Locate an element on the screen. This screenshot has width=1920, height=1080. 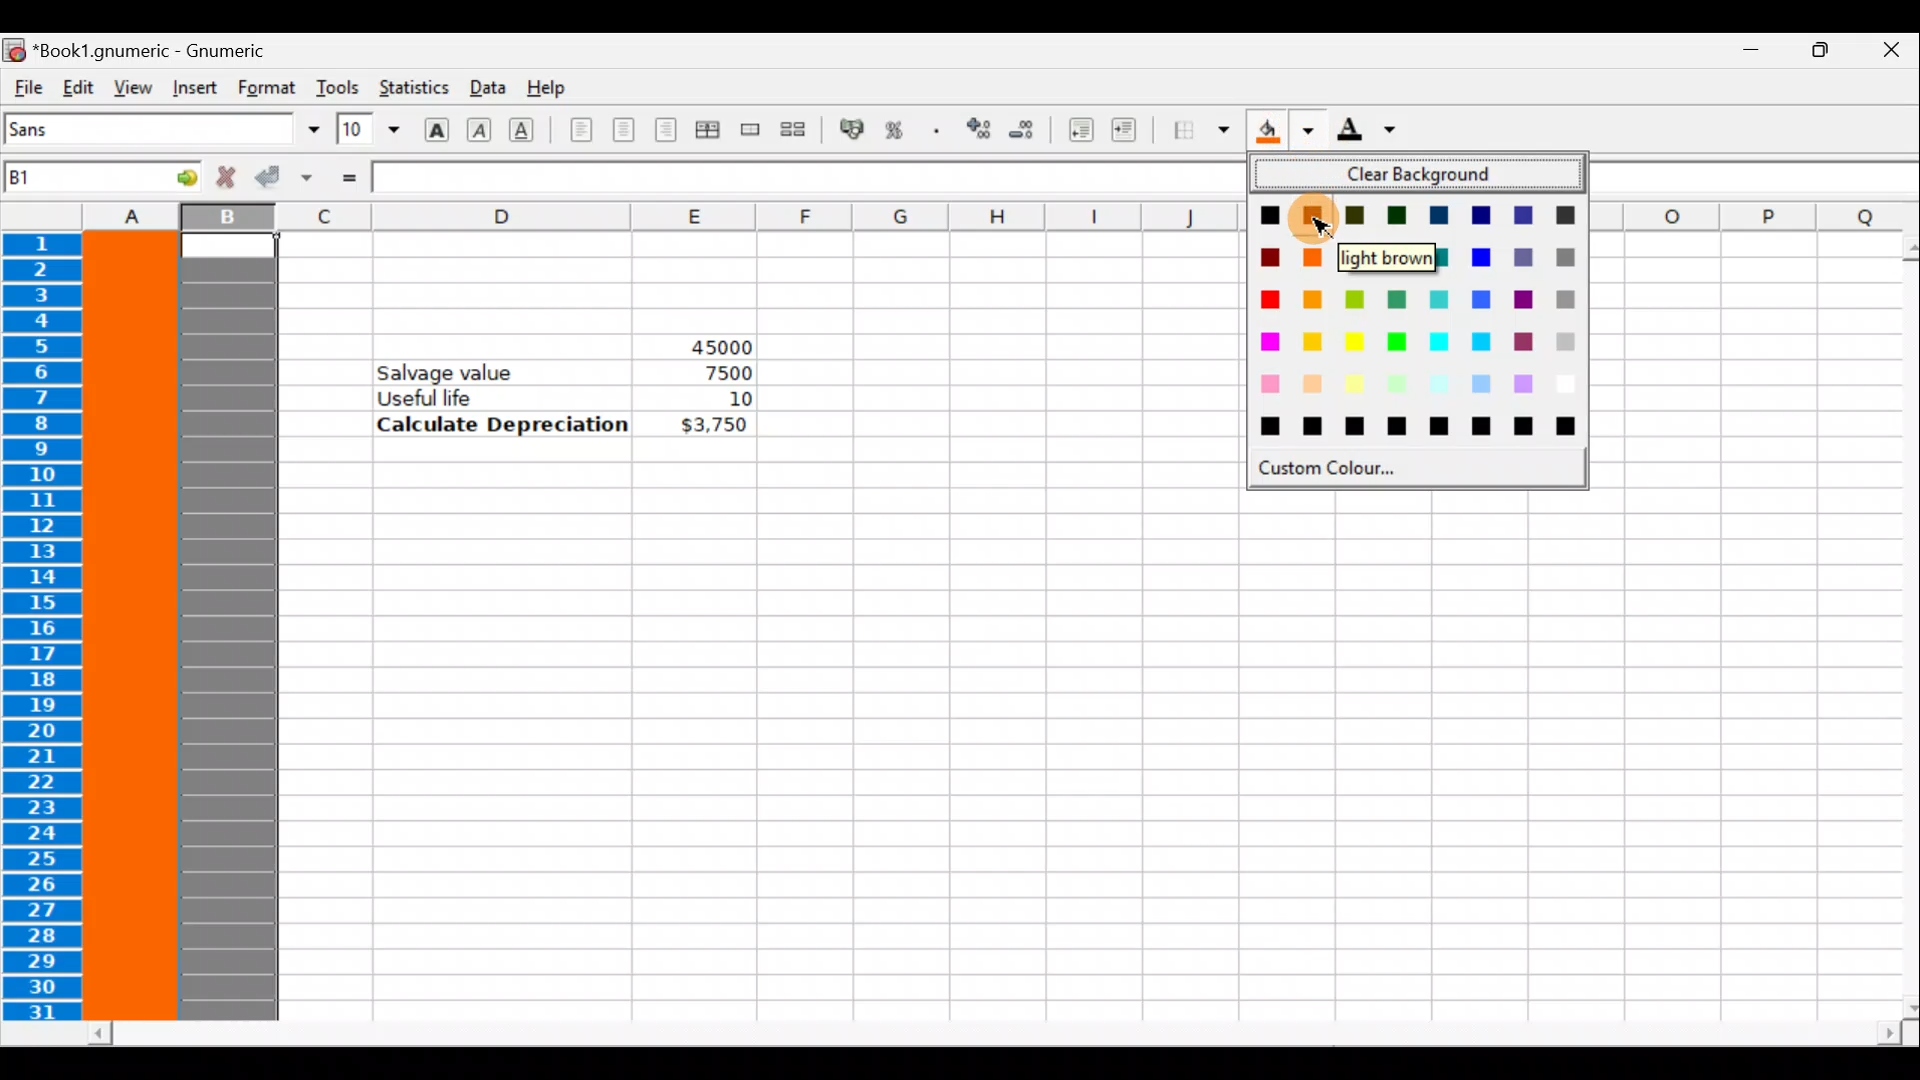
Reject change is located at coordinates (220, 178).